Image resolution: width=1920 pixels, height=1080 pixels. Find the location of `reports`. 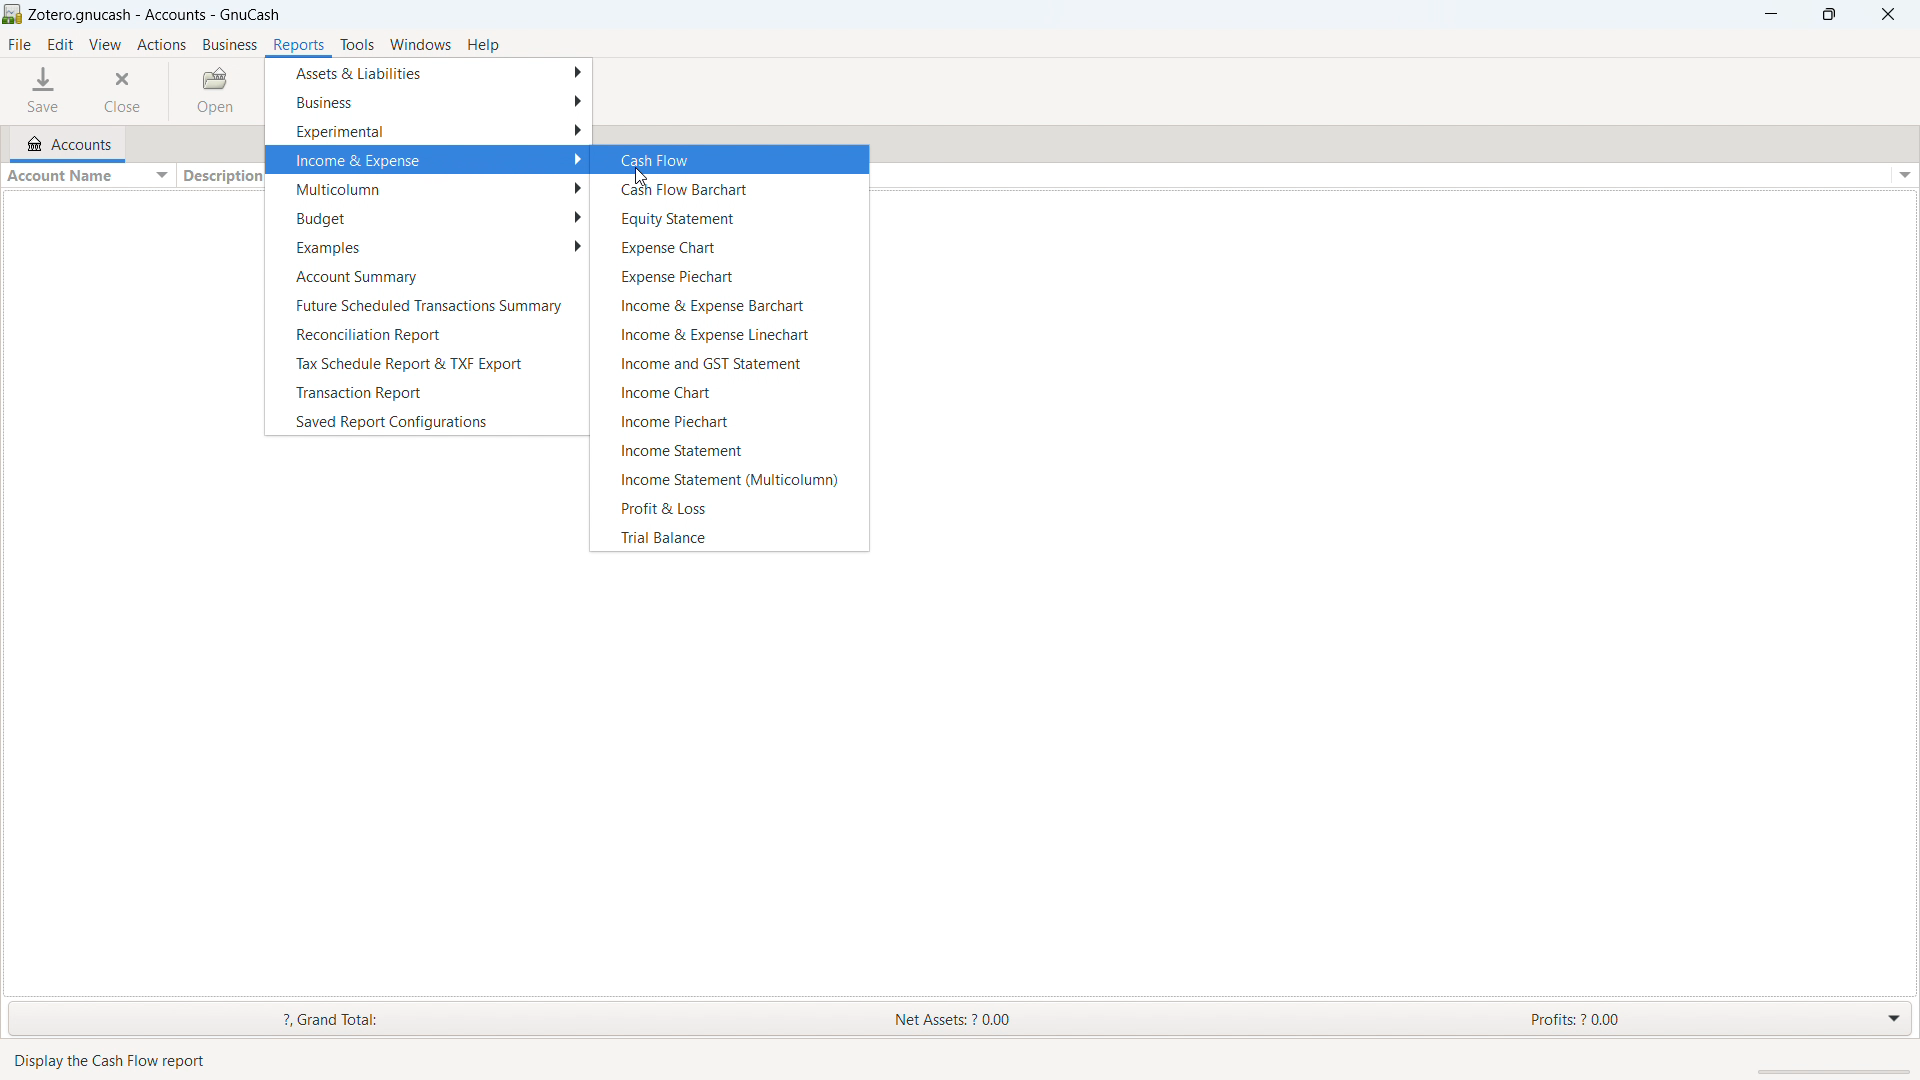

reports is located at coordinates (300, 45).